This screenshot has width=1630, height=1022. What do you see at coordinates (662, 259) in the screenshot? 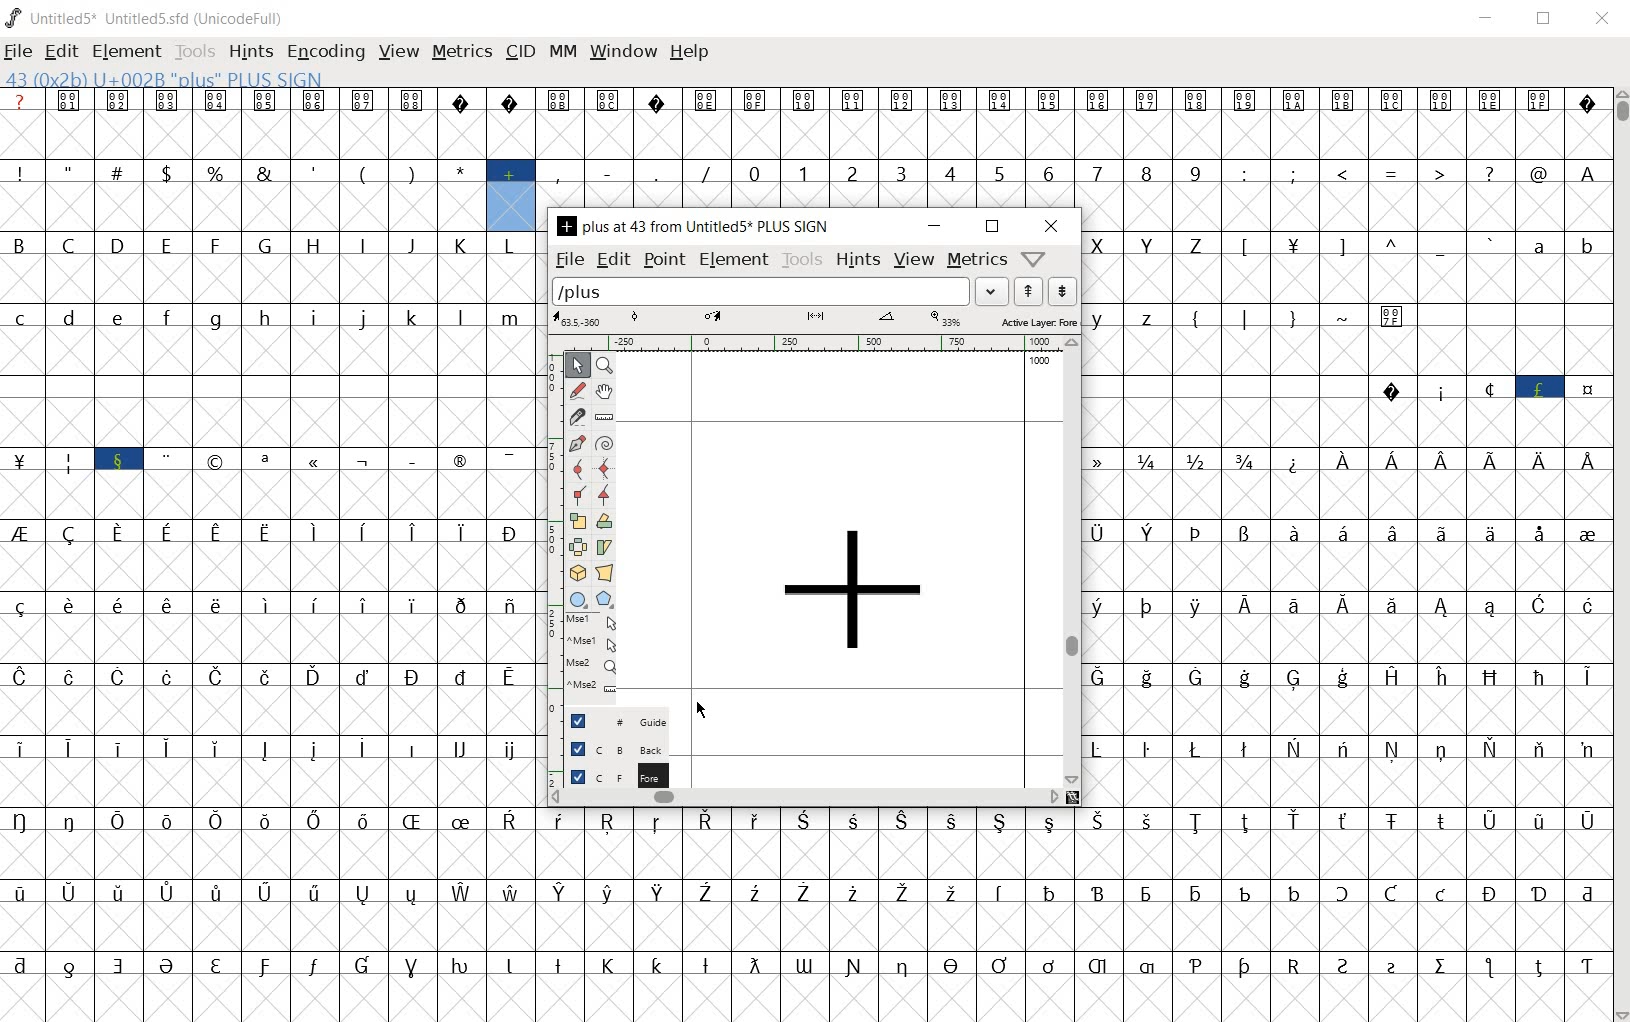
I see `point` at bounding box center [662, 259].